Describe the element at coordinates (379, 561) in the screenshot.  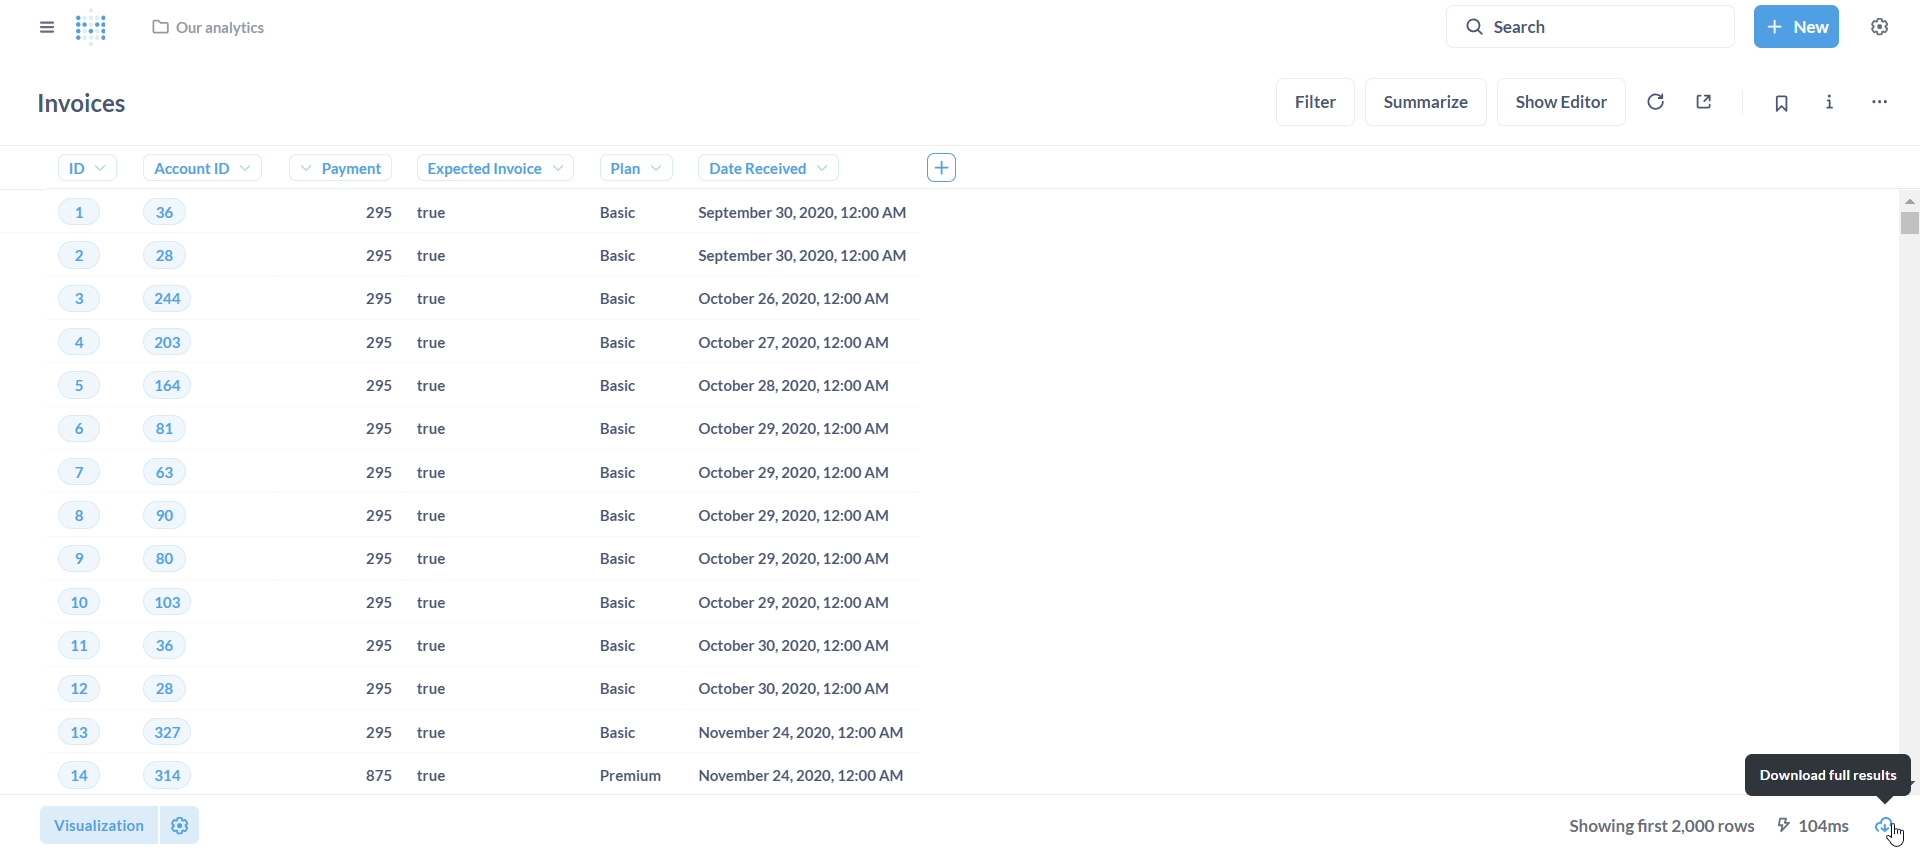
I see `295` at that location.